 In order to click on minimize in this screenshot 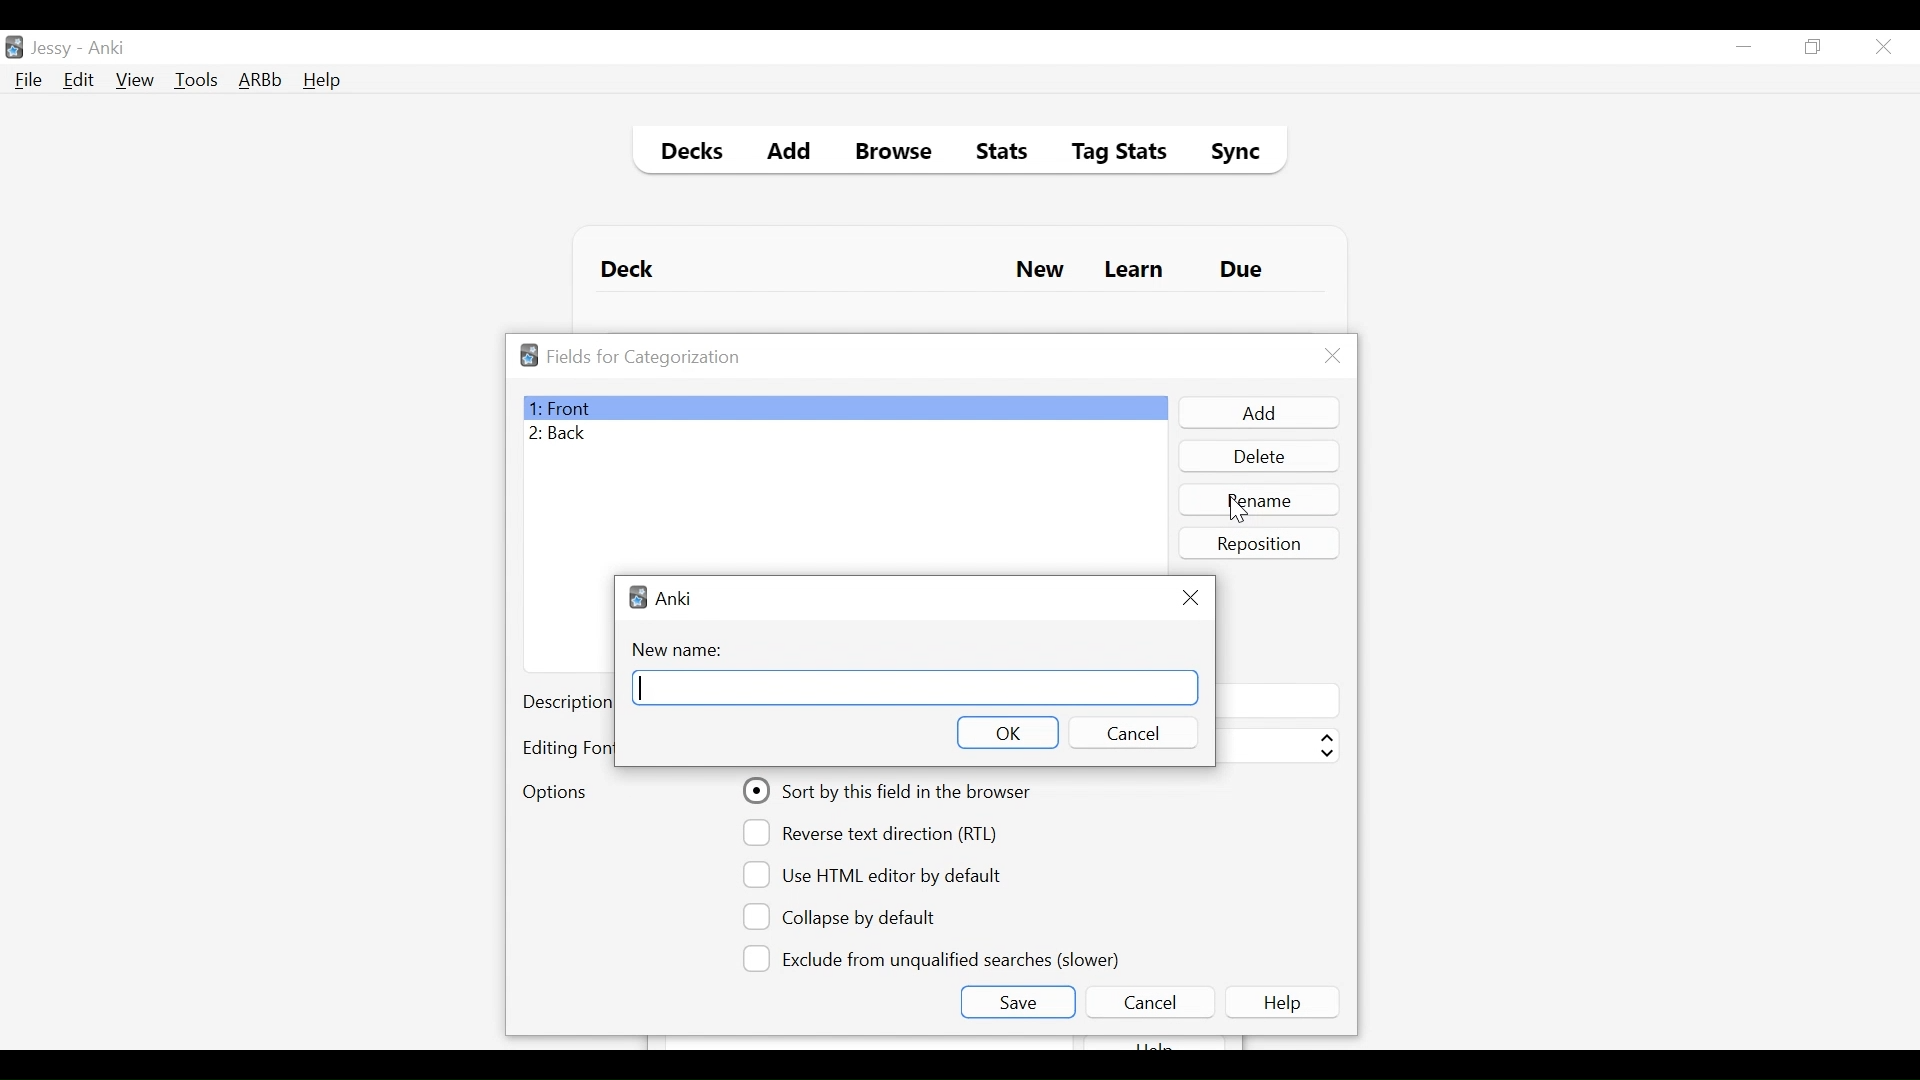, I will do `click(1743, 48)`.